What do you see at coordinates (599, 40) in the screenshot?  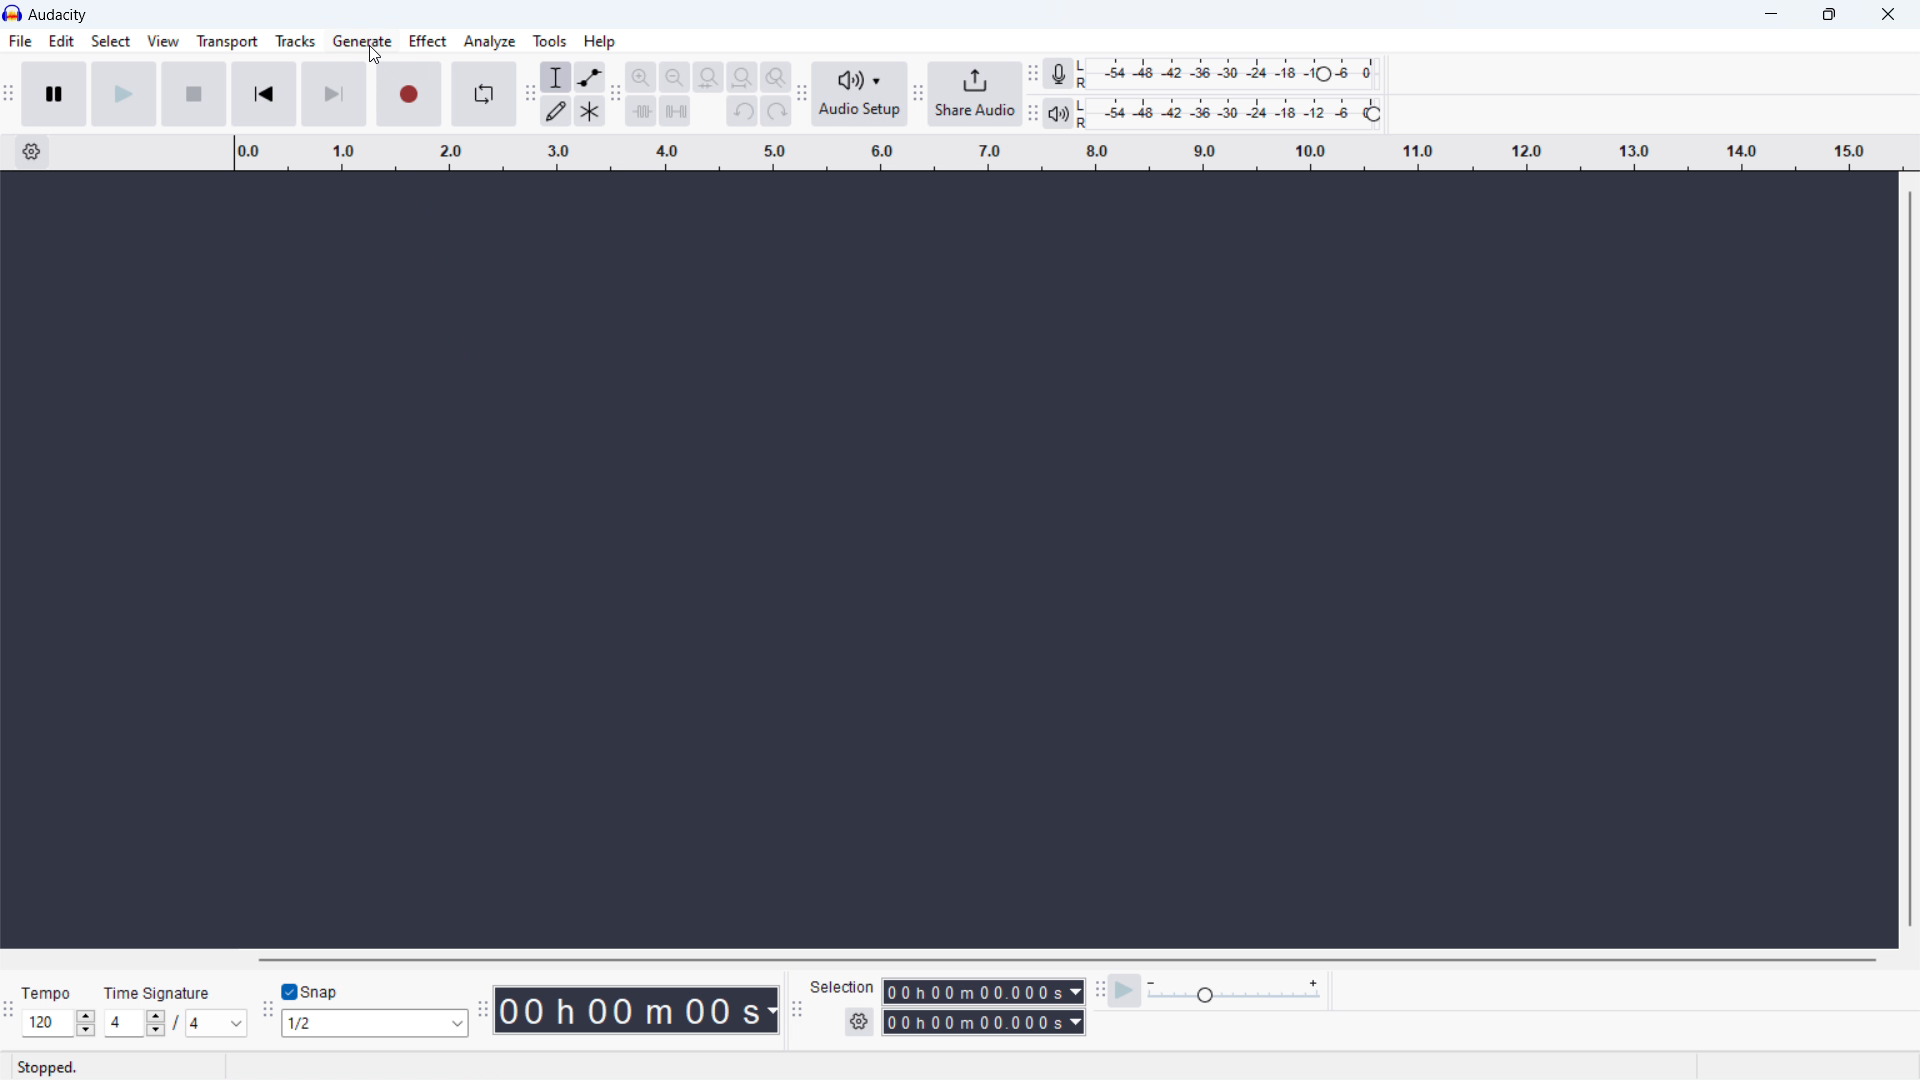 I see `help` at bounding box center [599, 40].